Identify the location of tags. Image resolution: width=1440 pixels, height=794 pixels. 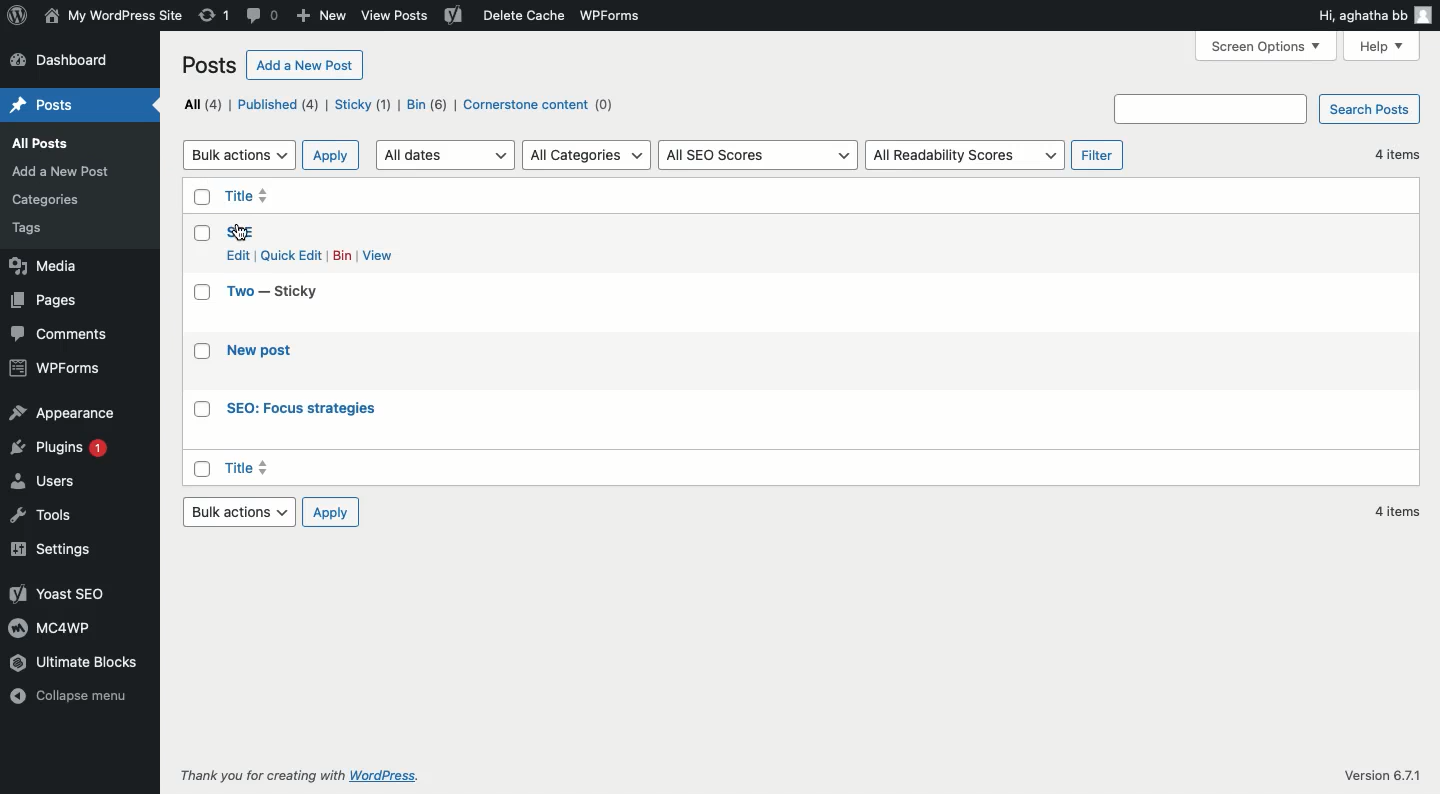
(31, 229).